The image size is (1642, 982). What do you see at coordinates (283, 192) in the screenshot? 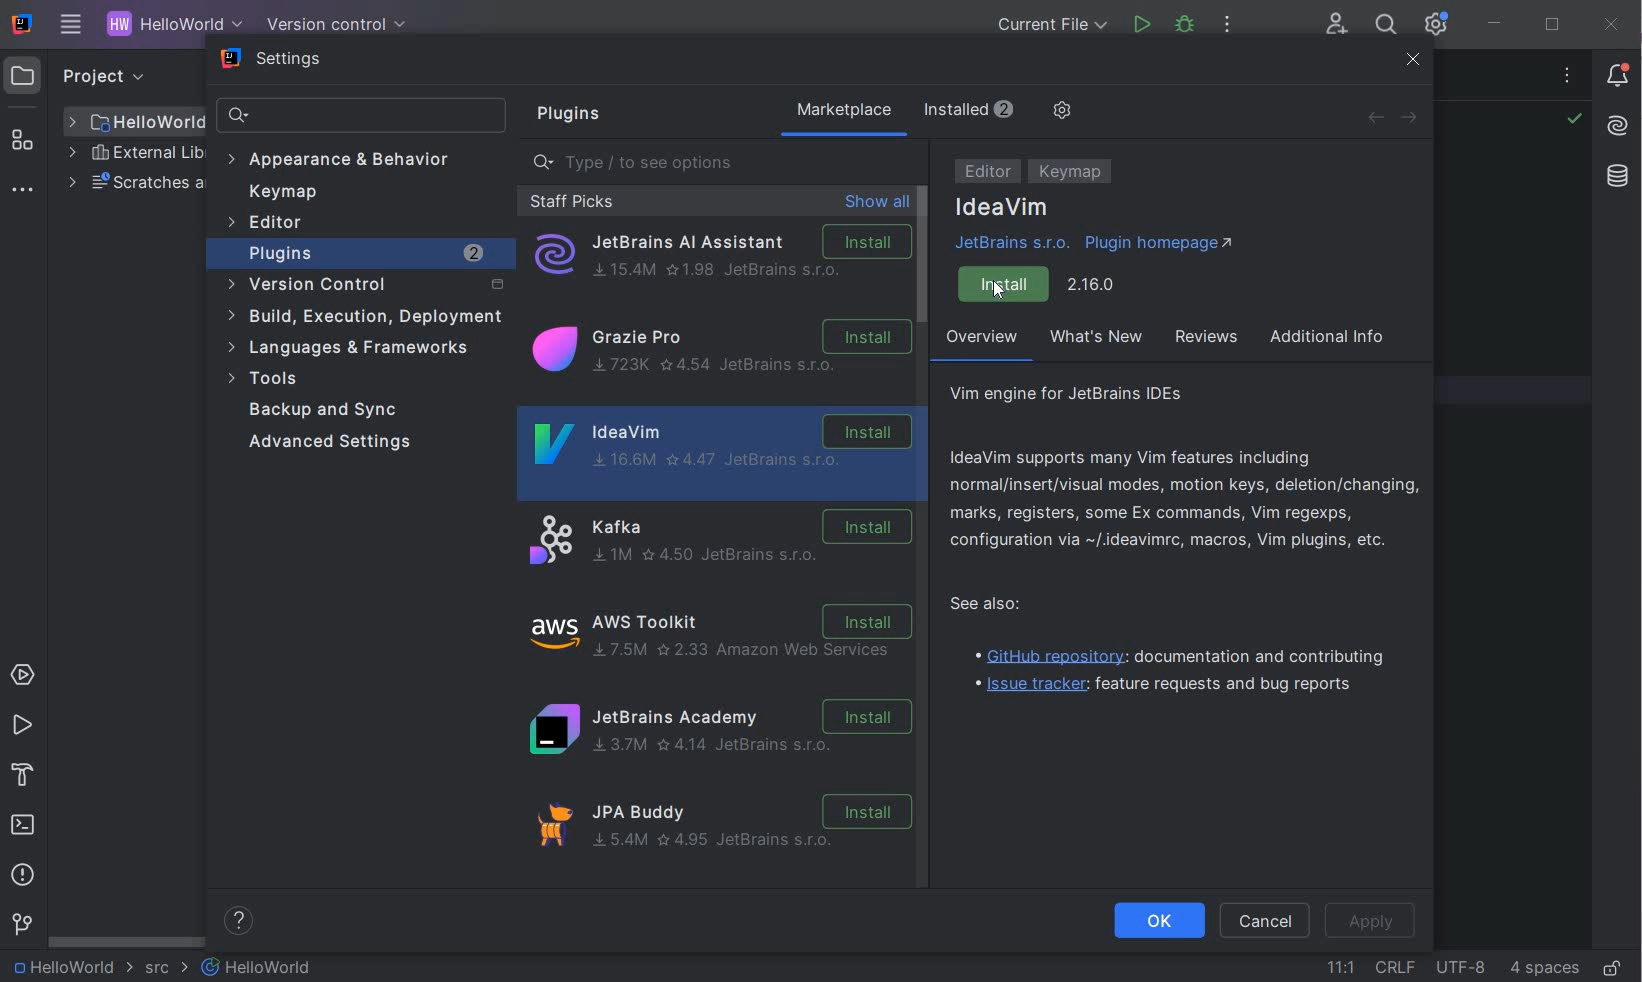
I see `keymap` at bounding box center [283, 192].